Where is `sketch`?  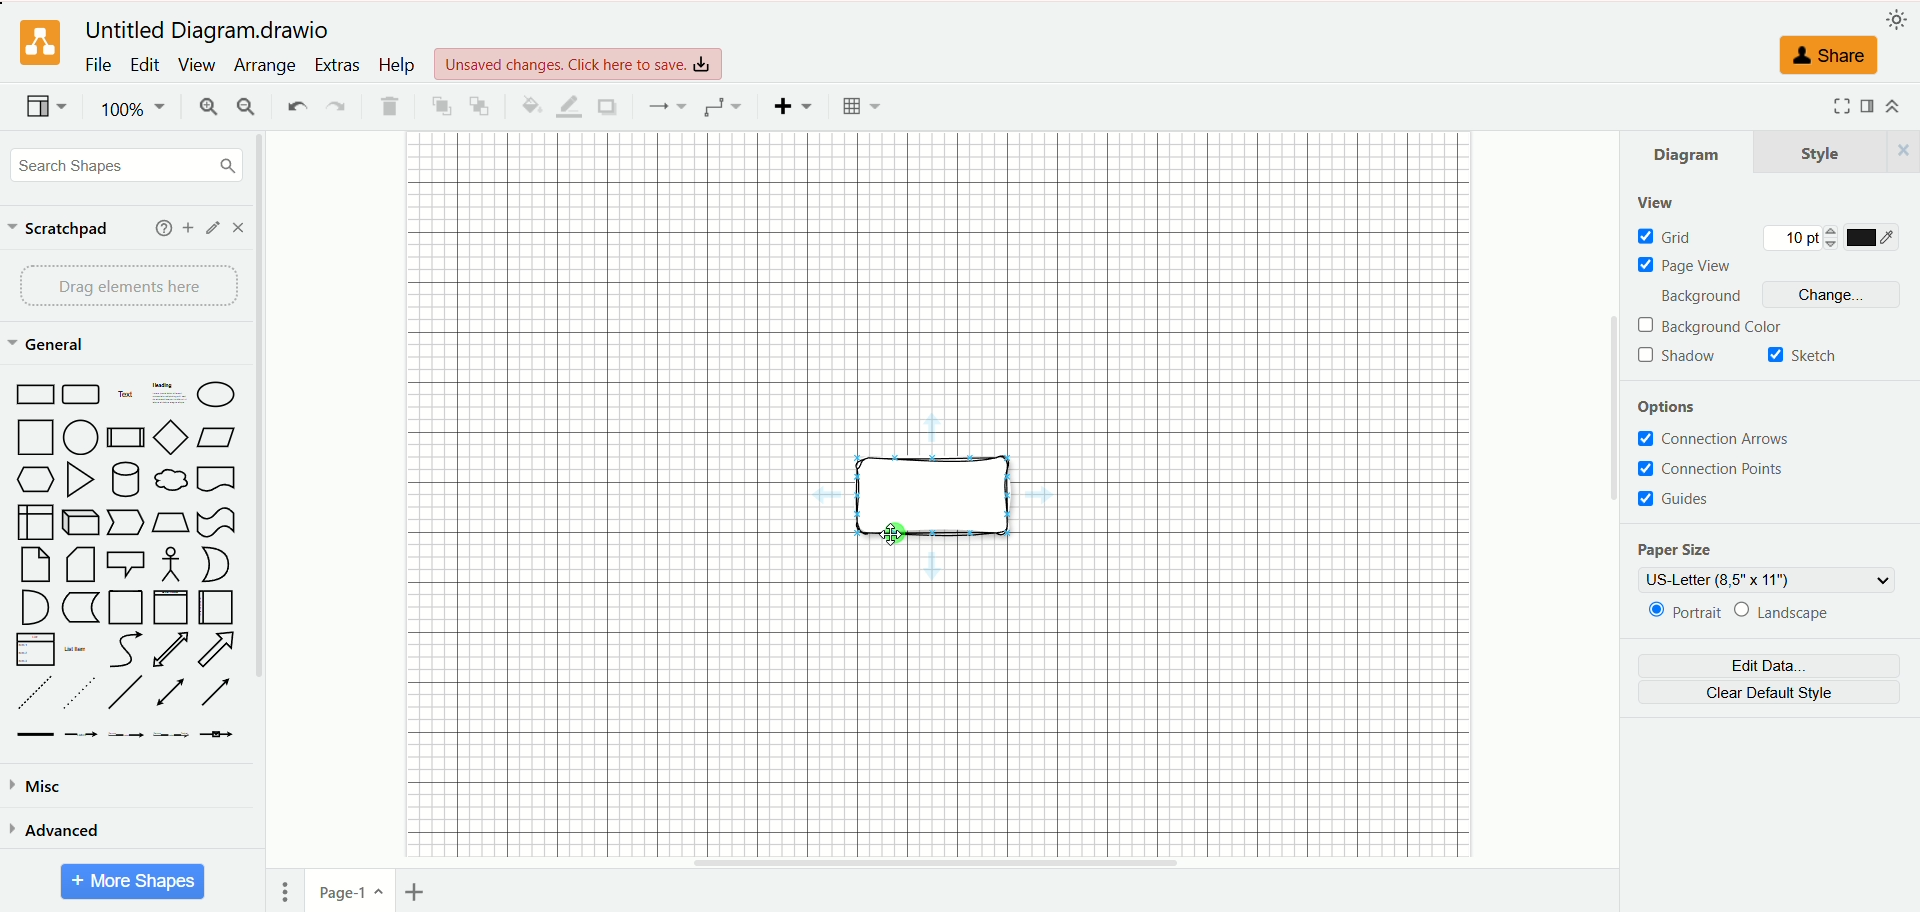 sketch is located at coordinates (1799, 355).